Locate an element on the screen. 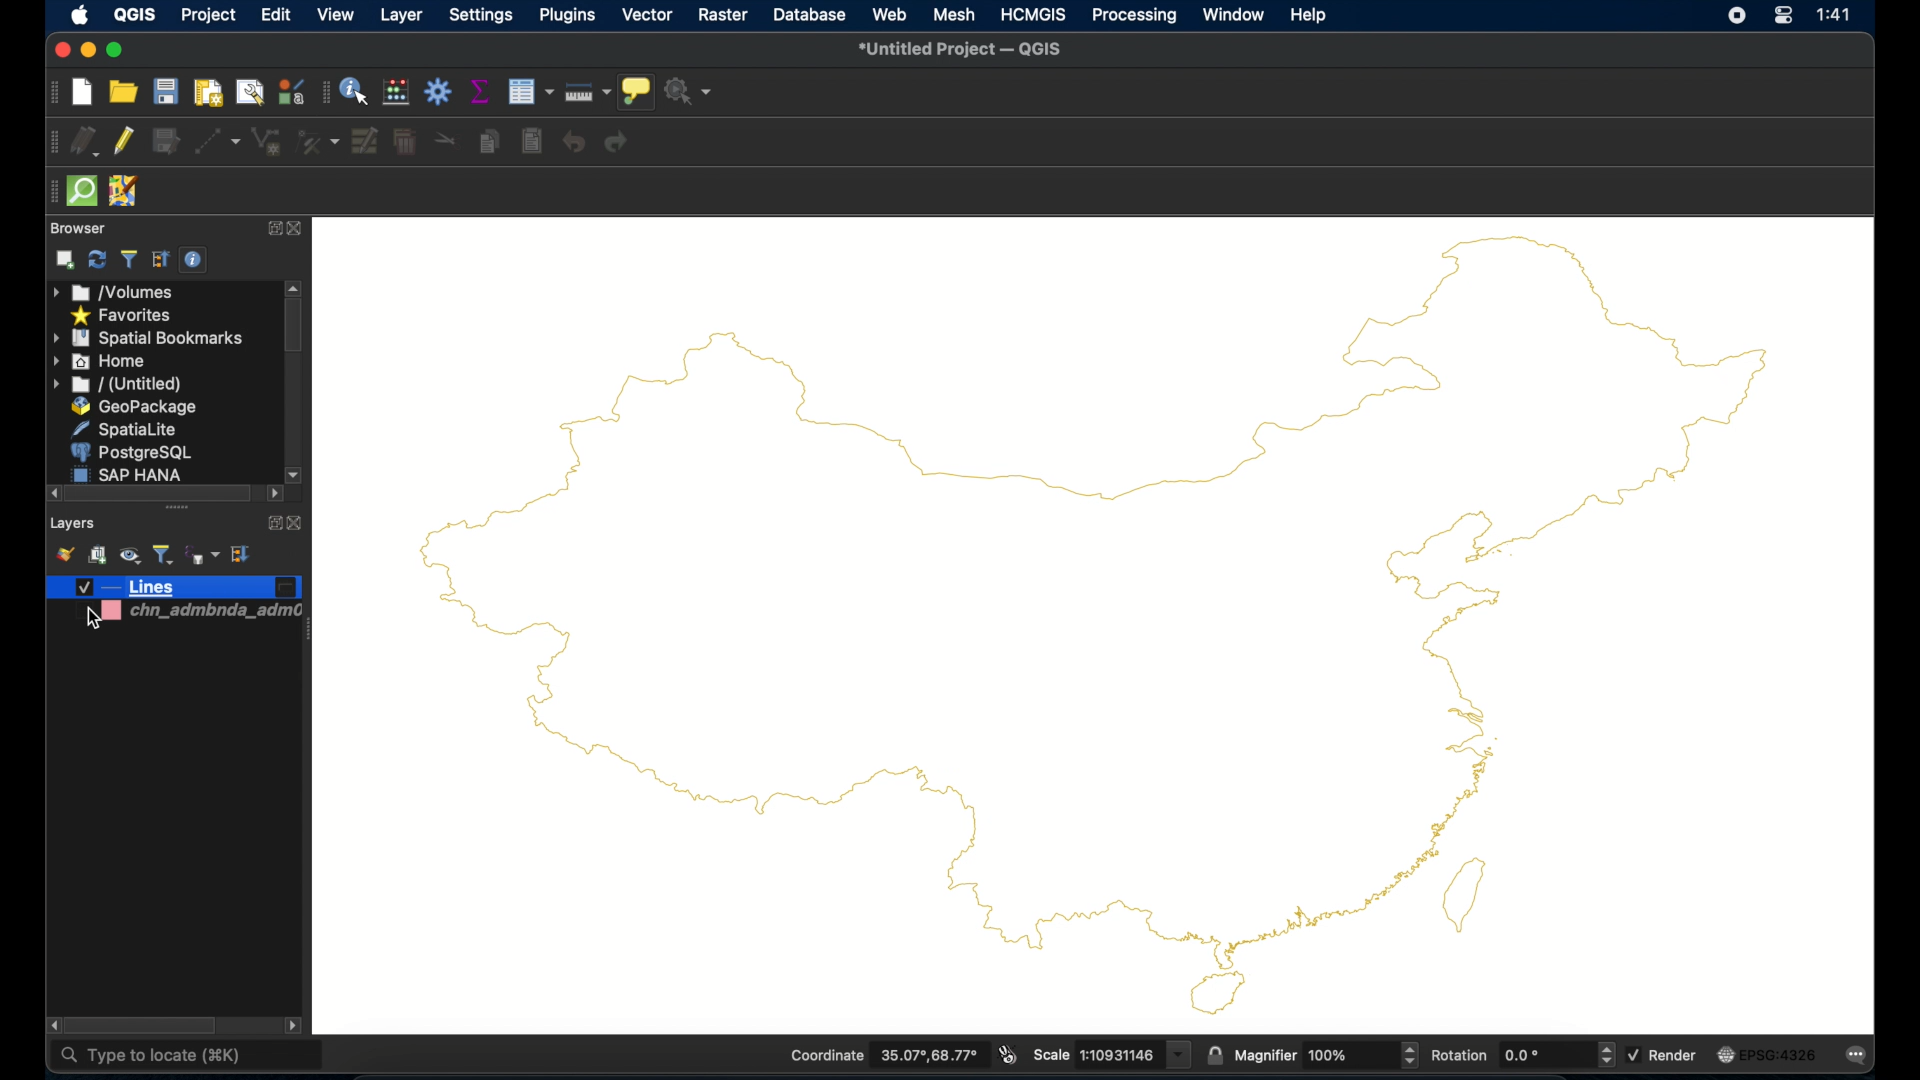 The height and width of the screenshot is (1080, 1920). raster is located at coordinates (722, 15).